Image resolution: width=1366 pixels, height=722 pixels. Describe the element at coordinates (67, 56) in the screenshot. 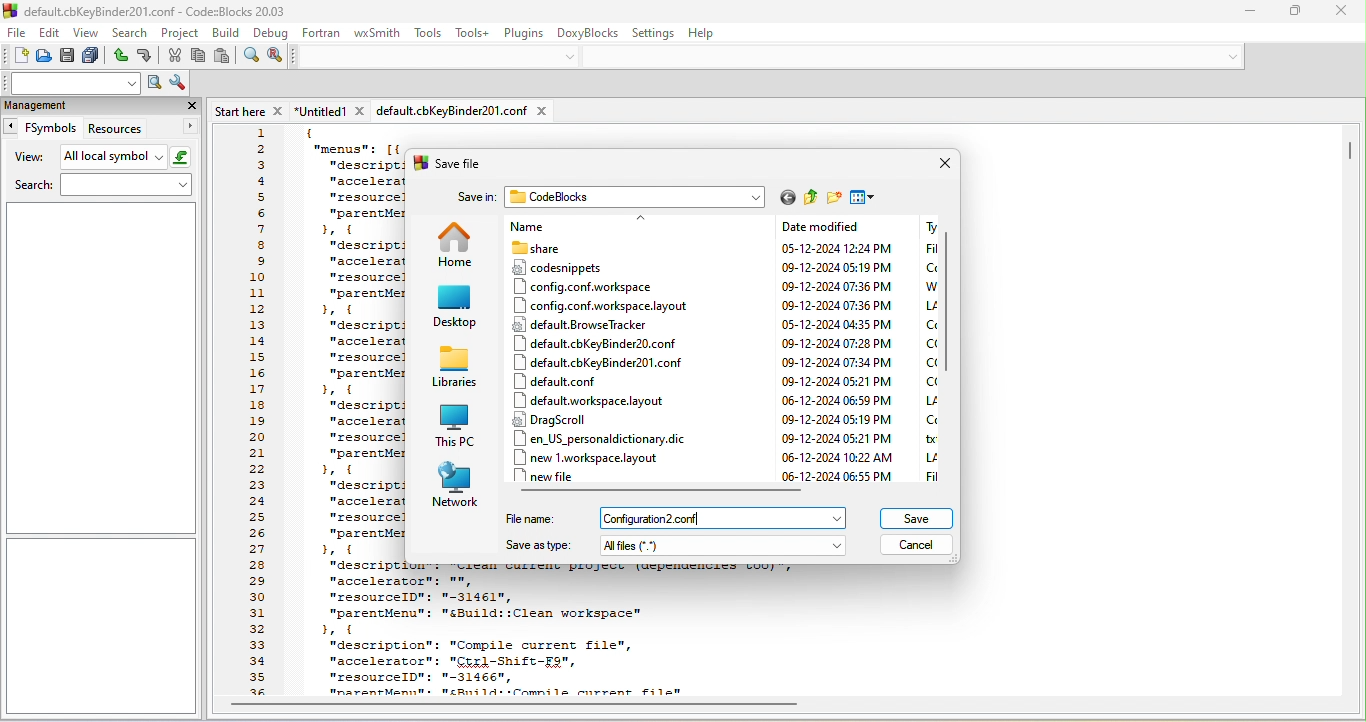

I see `save` at that location.